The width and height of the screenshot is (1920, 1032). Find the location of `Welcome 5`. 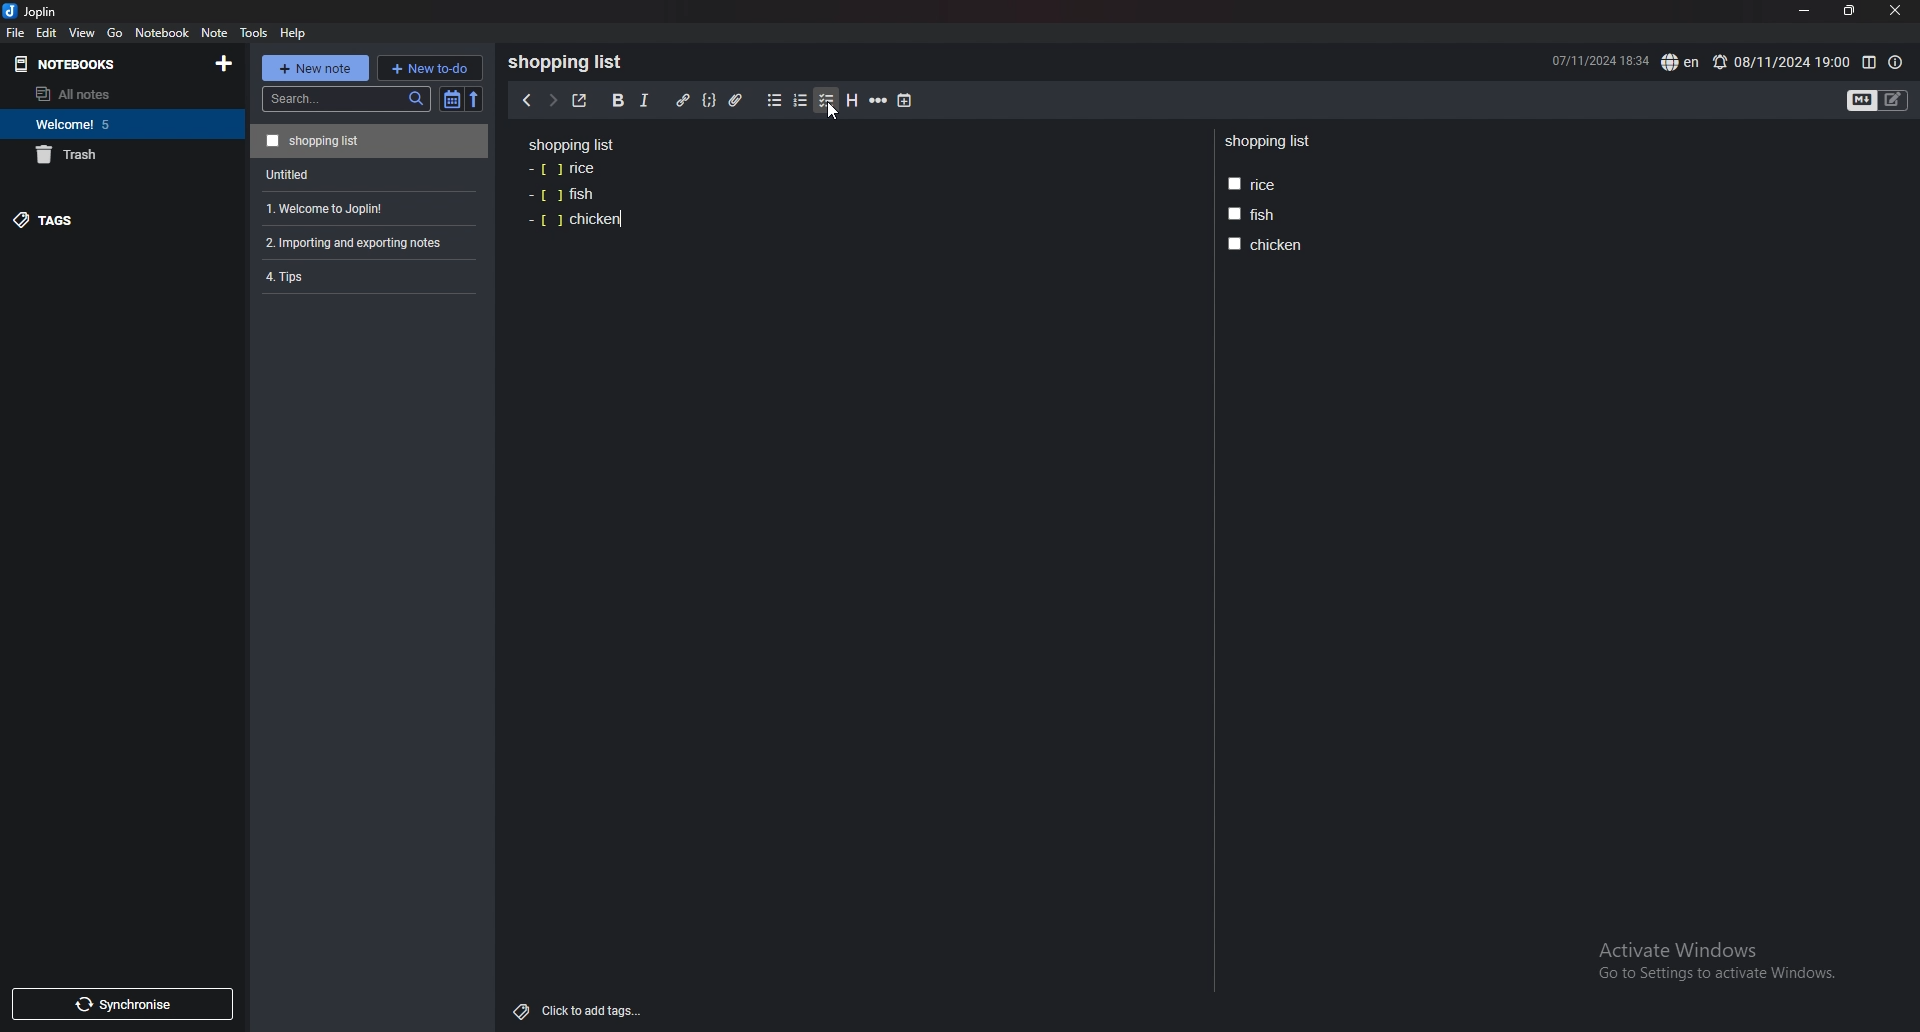

Welcome 5 is located at coordinates (117, 123).